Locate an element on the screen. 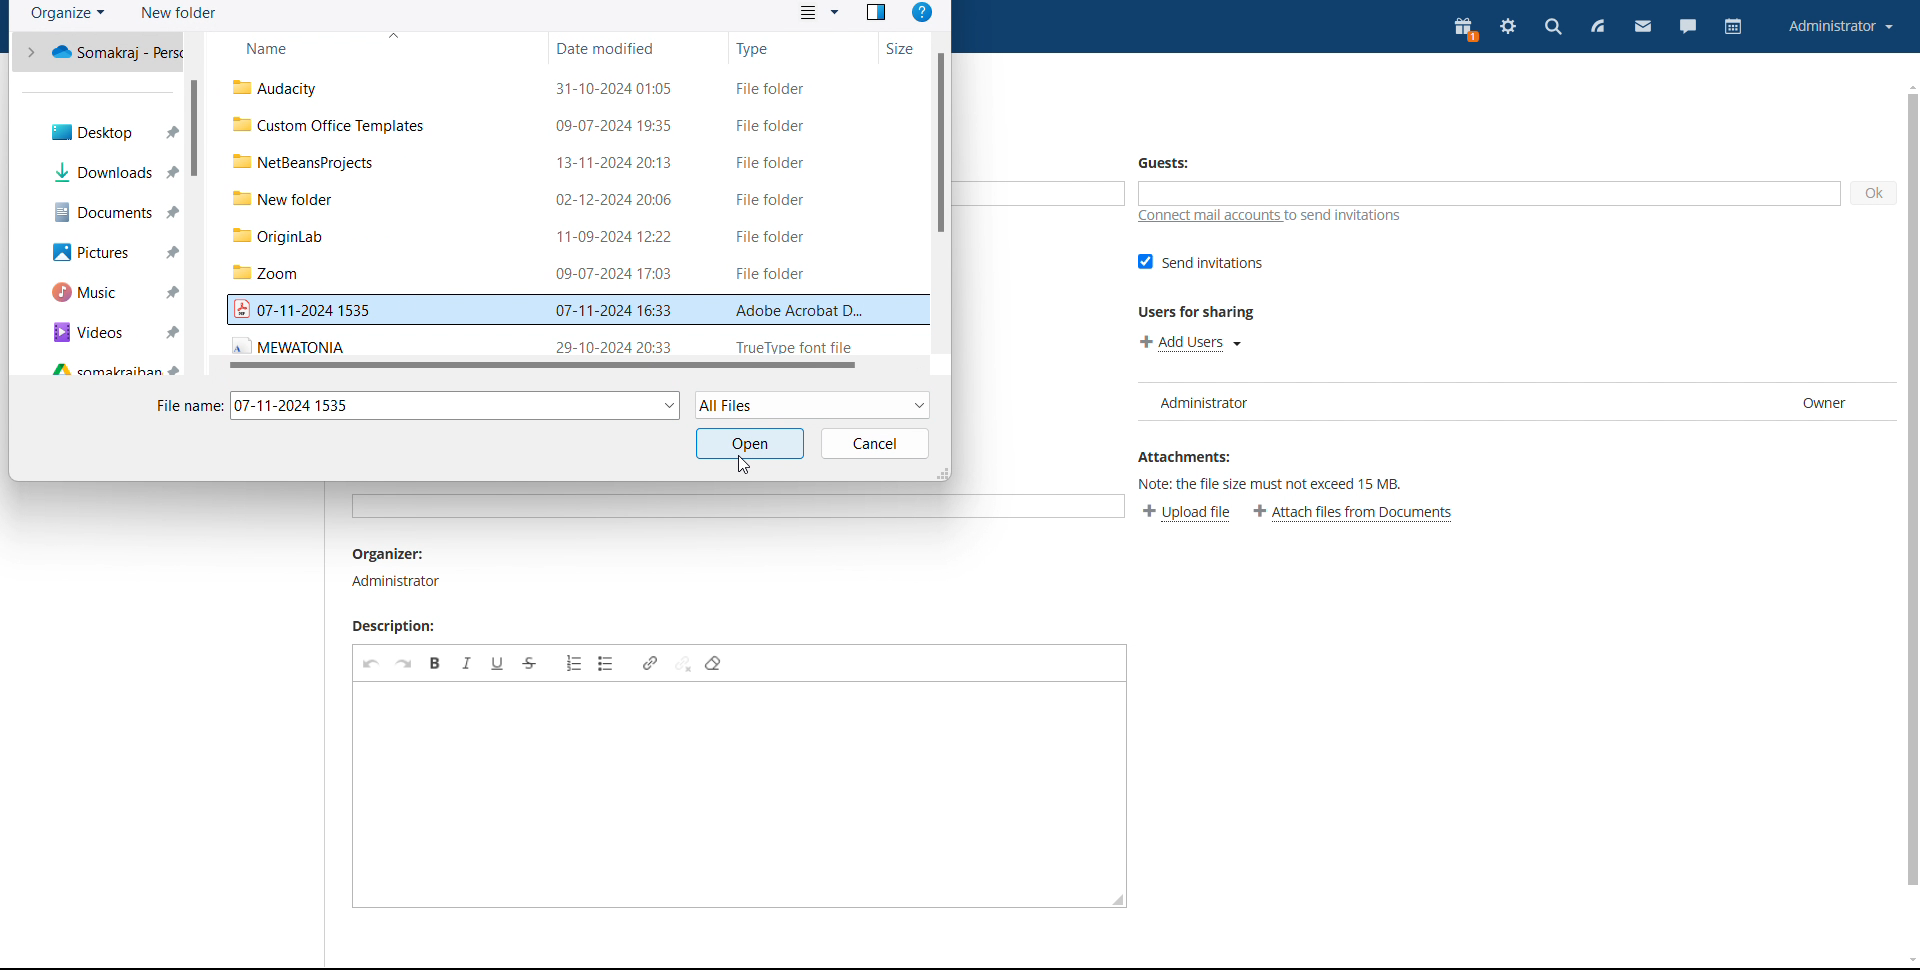 This screenshot has height=970, width=1920. search is located at coordinates (1554, 28).